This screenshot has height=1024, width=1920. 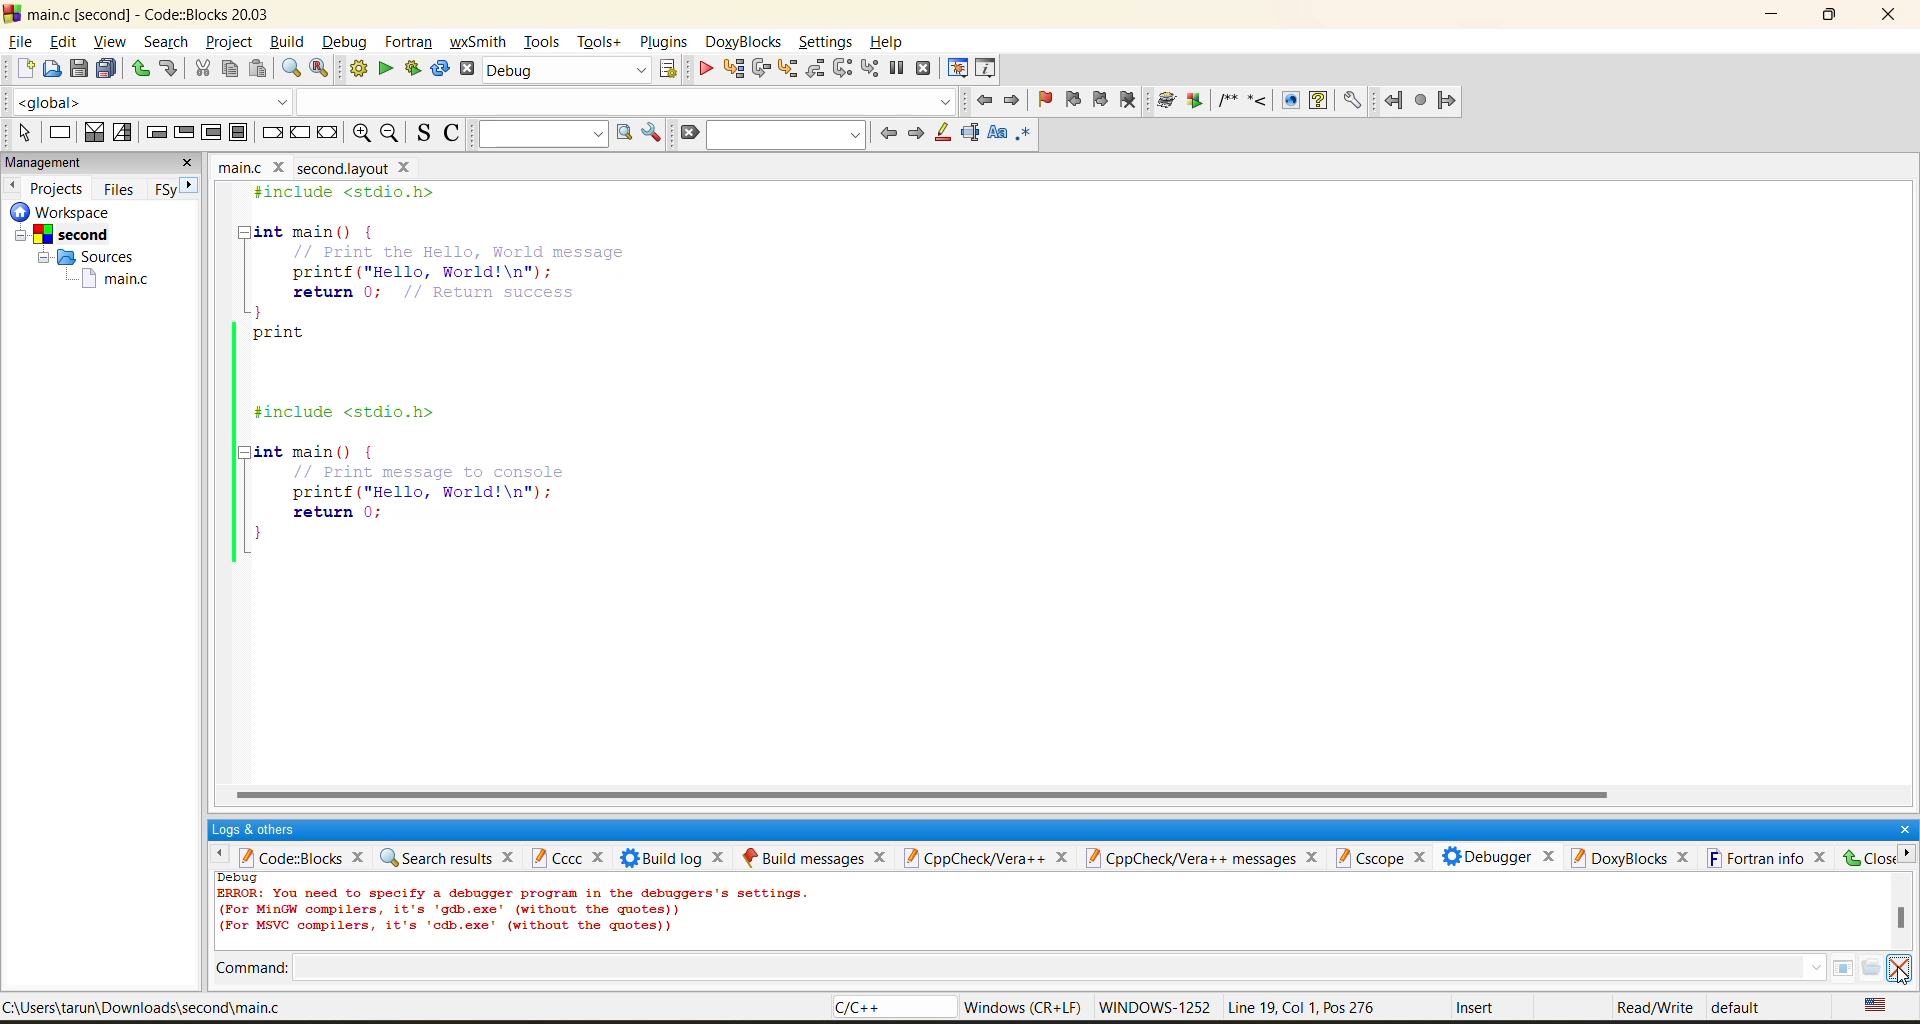 I want to click on open, so click(x=51, y=68).